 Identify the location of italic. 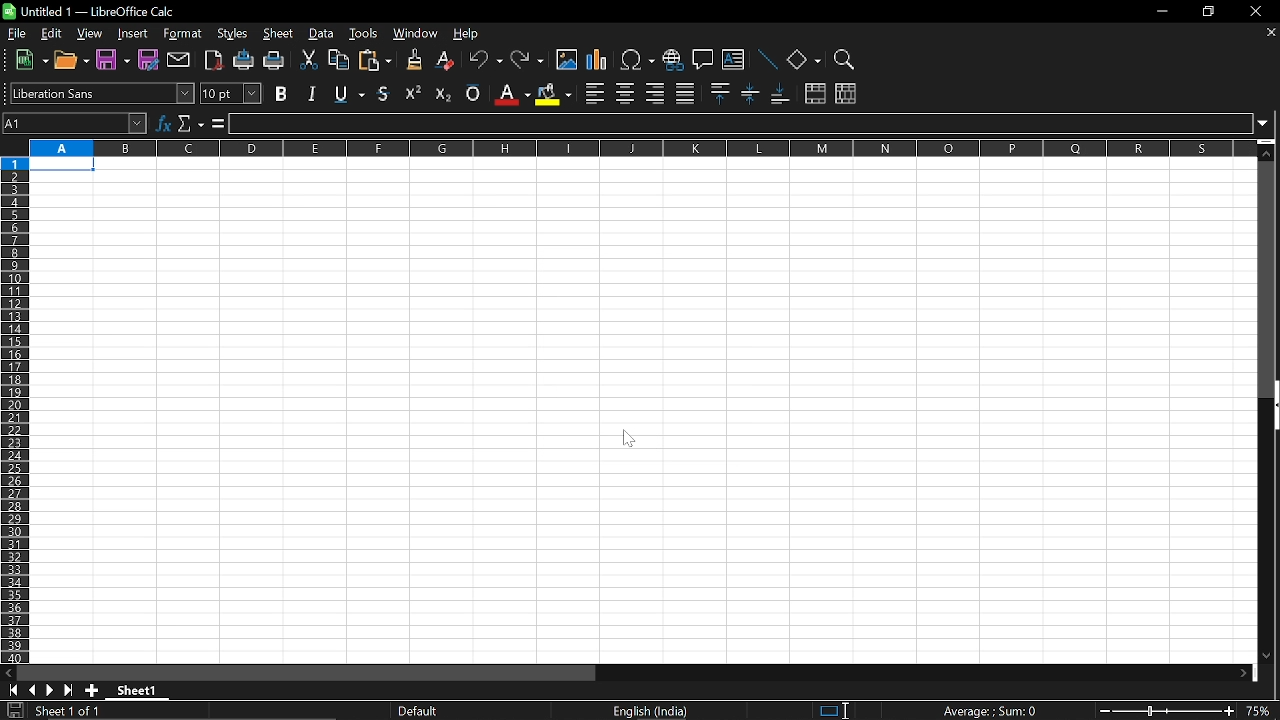
(312, 93).